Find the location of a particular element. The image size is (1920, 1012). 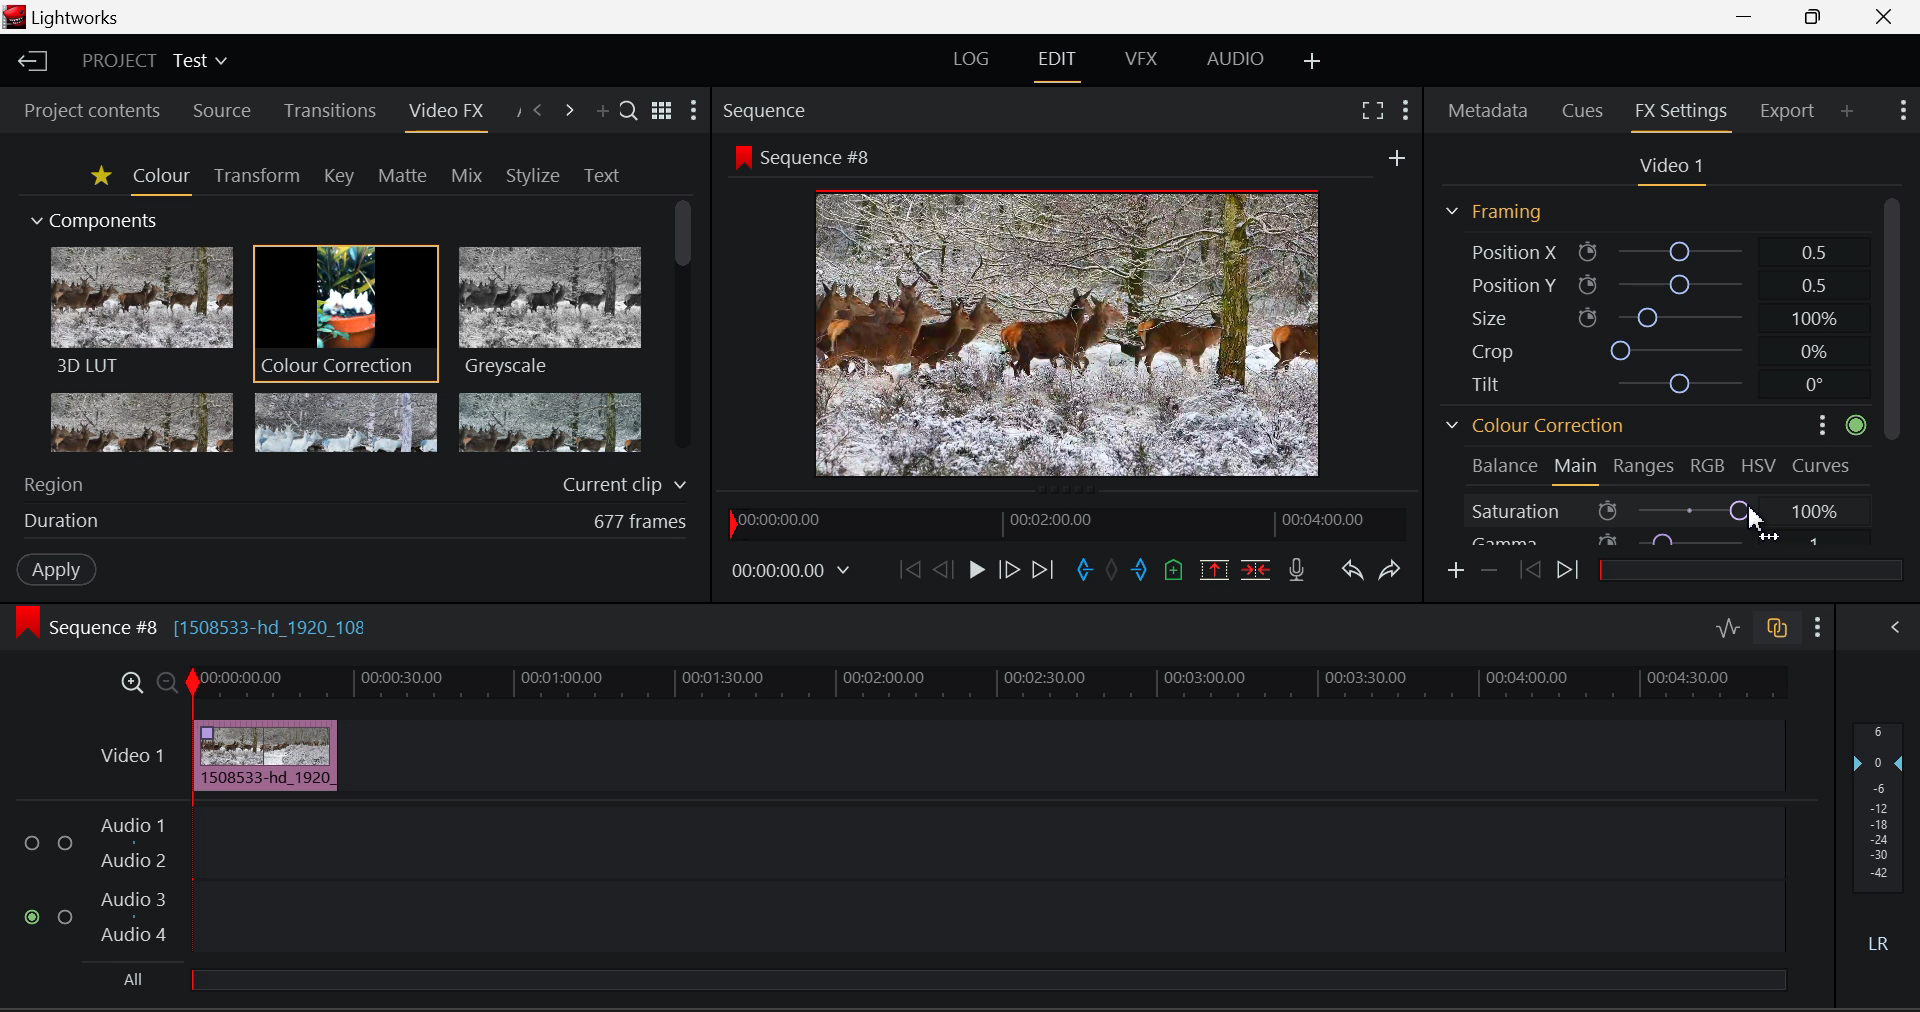

Glow is located at coordinates (143, 422).